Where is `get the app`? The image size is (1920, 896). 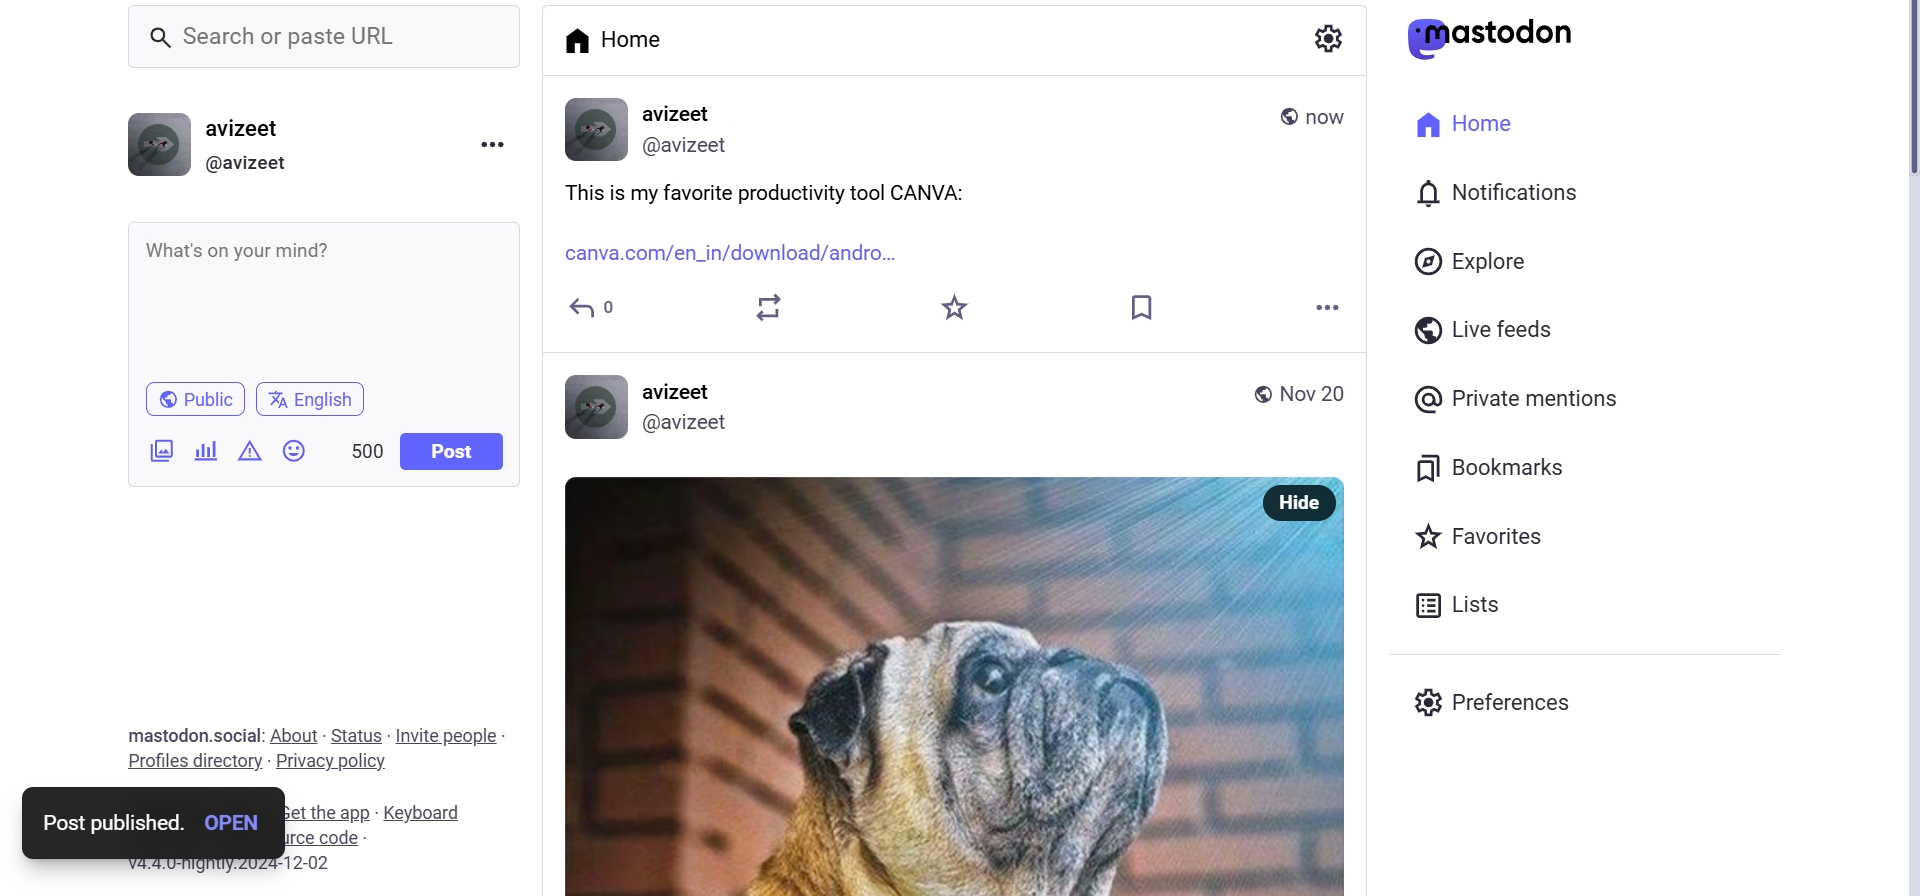 get the app is located at coordinates (329, 811).